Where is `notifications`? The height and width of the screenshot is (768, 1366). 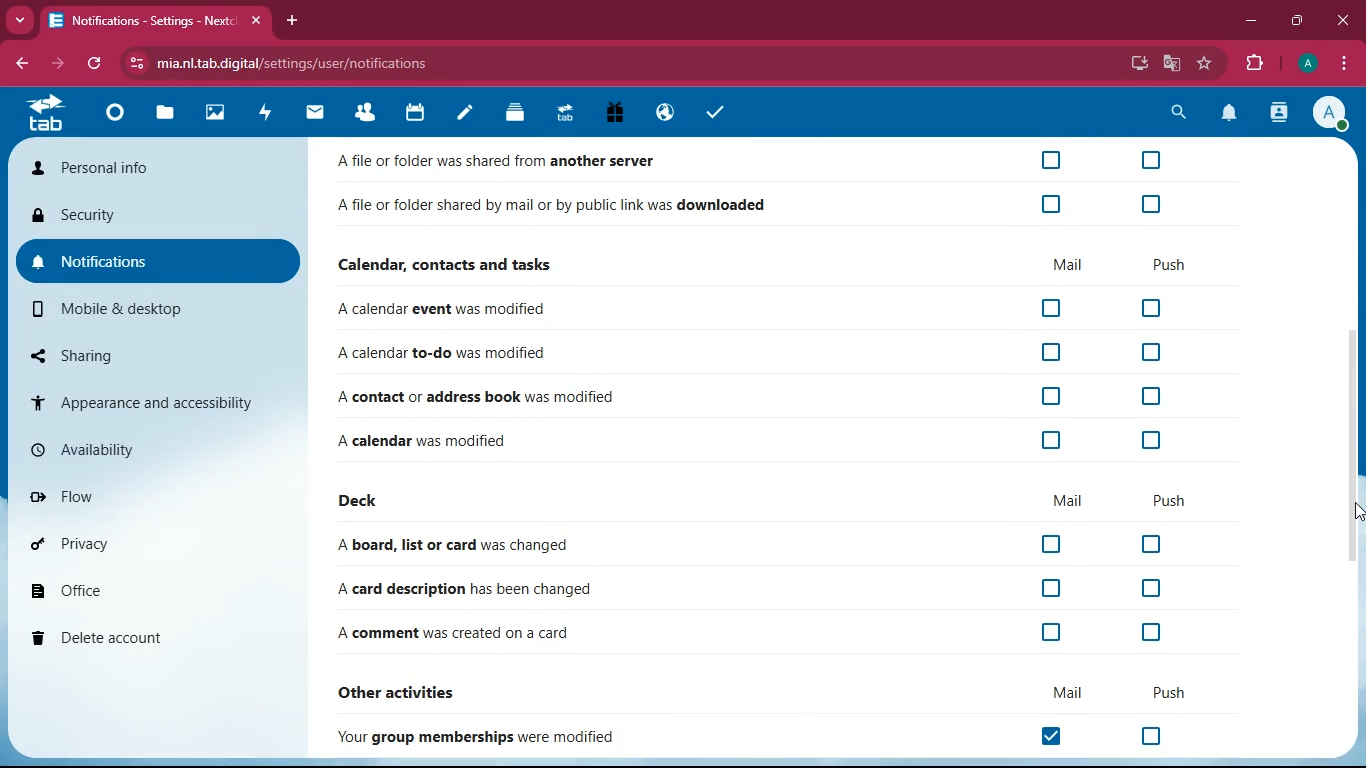
notifications is located at coordinates (1229, 114).